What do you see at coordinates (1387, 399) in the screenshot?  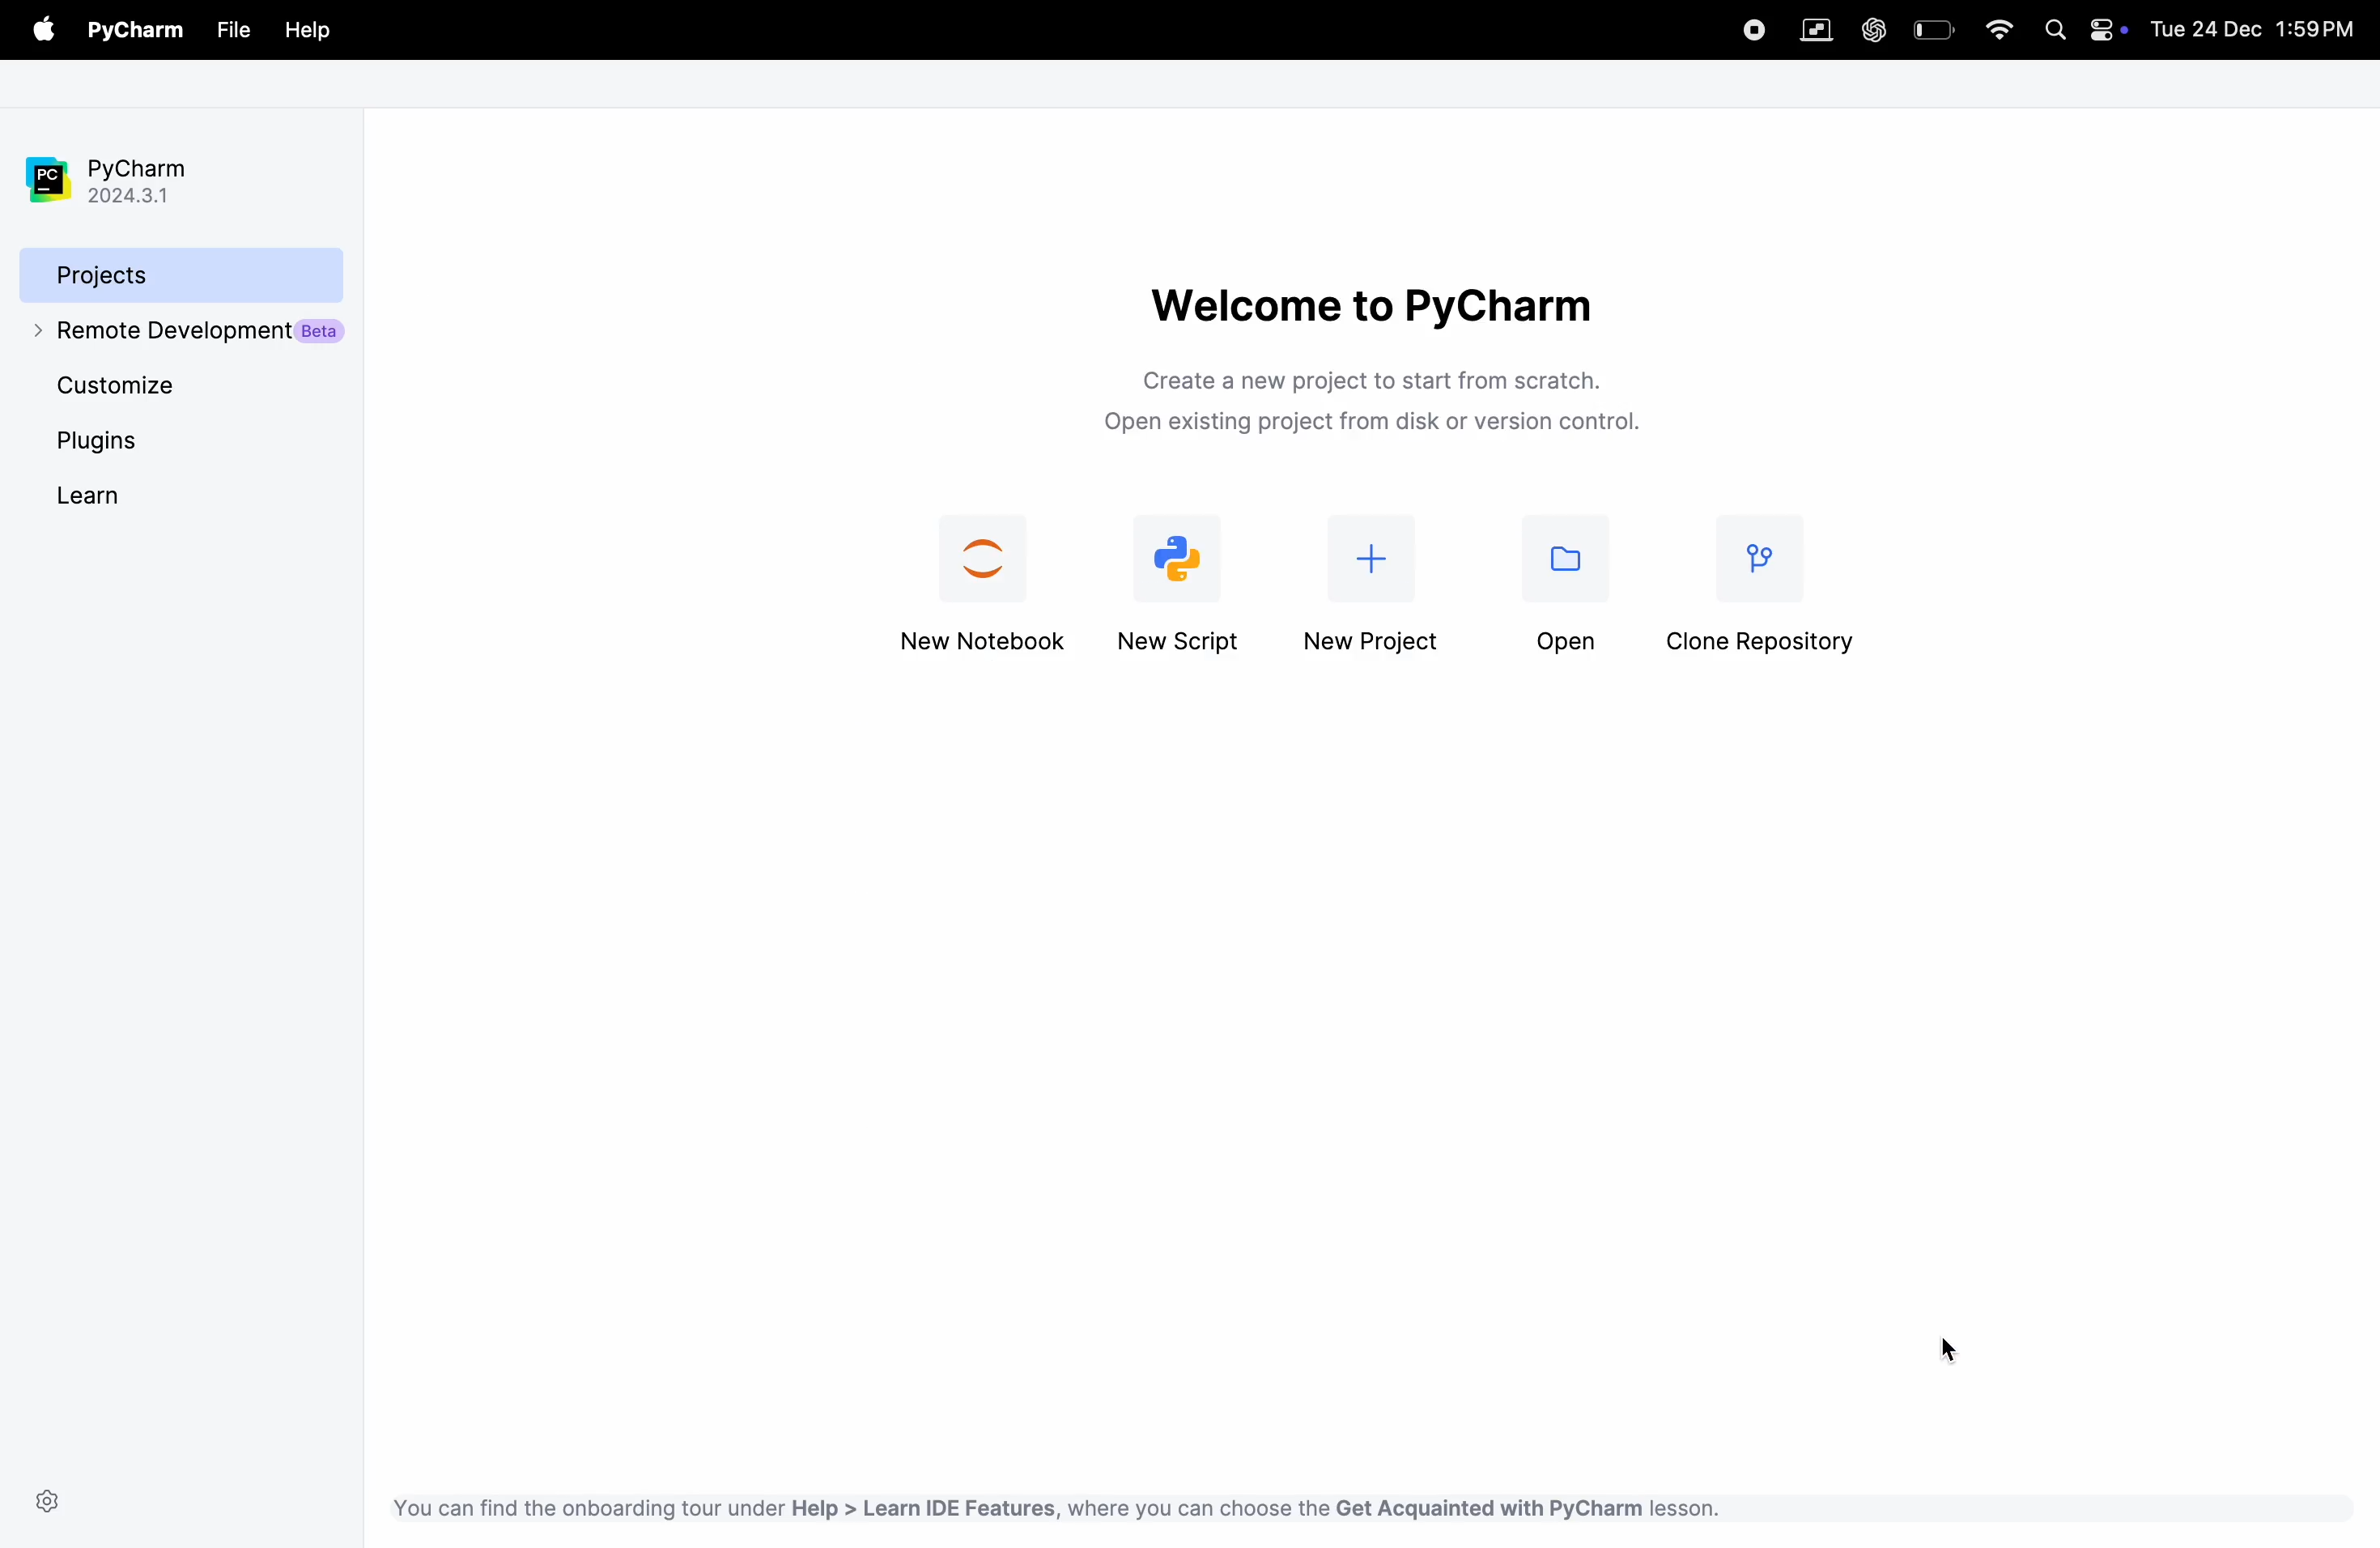 I see `Create a new project to start from scratch.
Open existing project from disk or version control.` at bounding box center [1387, 399].